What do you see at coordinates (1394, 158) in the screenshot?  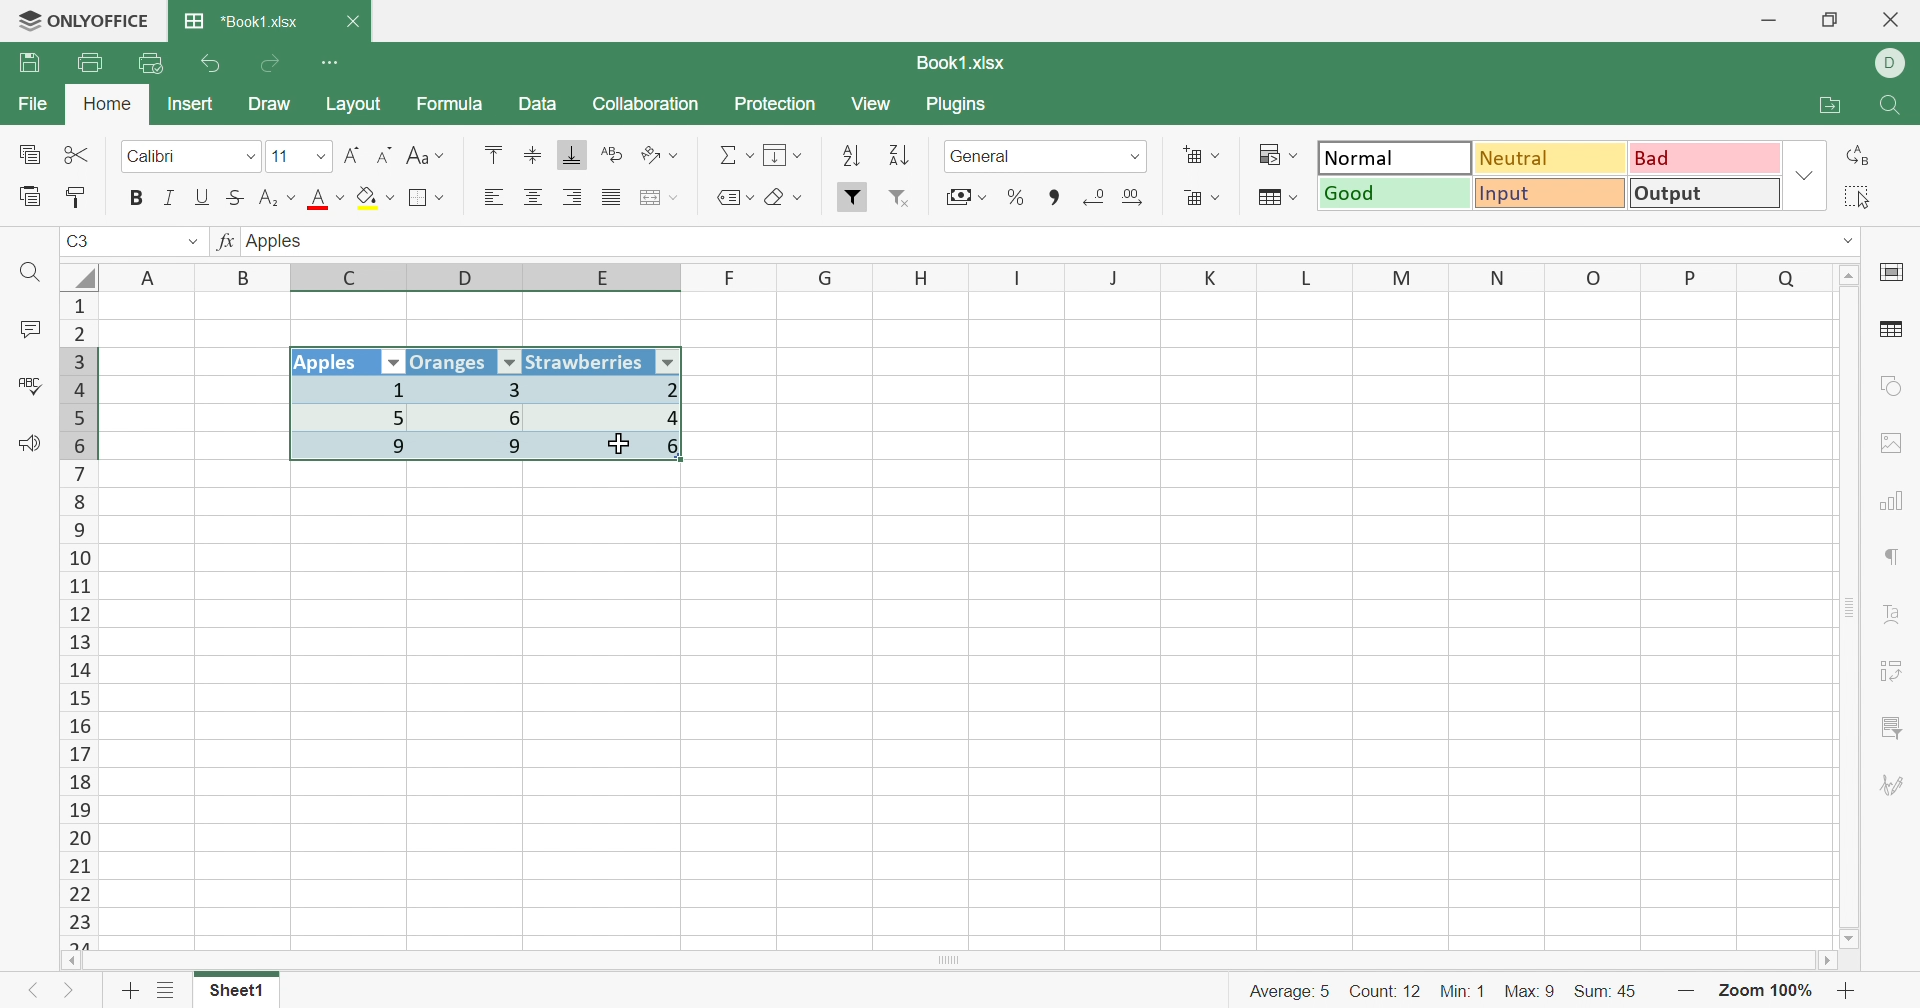 I see `Normal` at bounding box center [1394, 158].